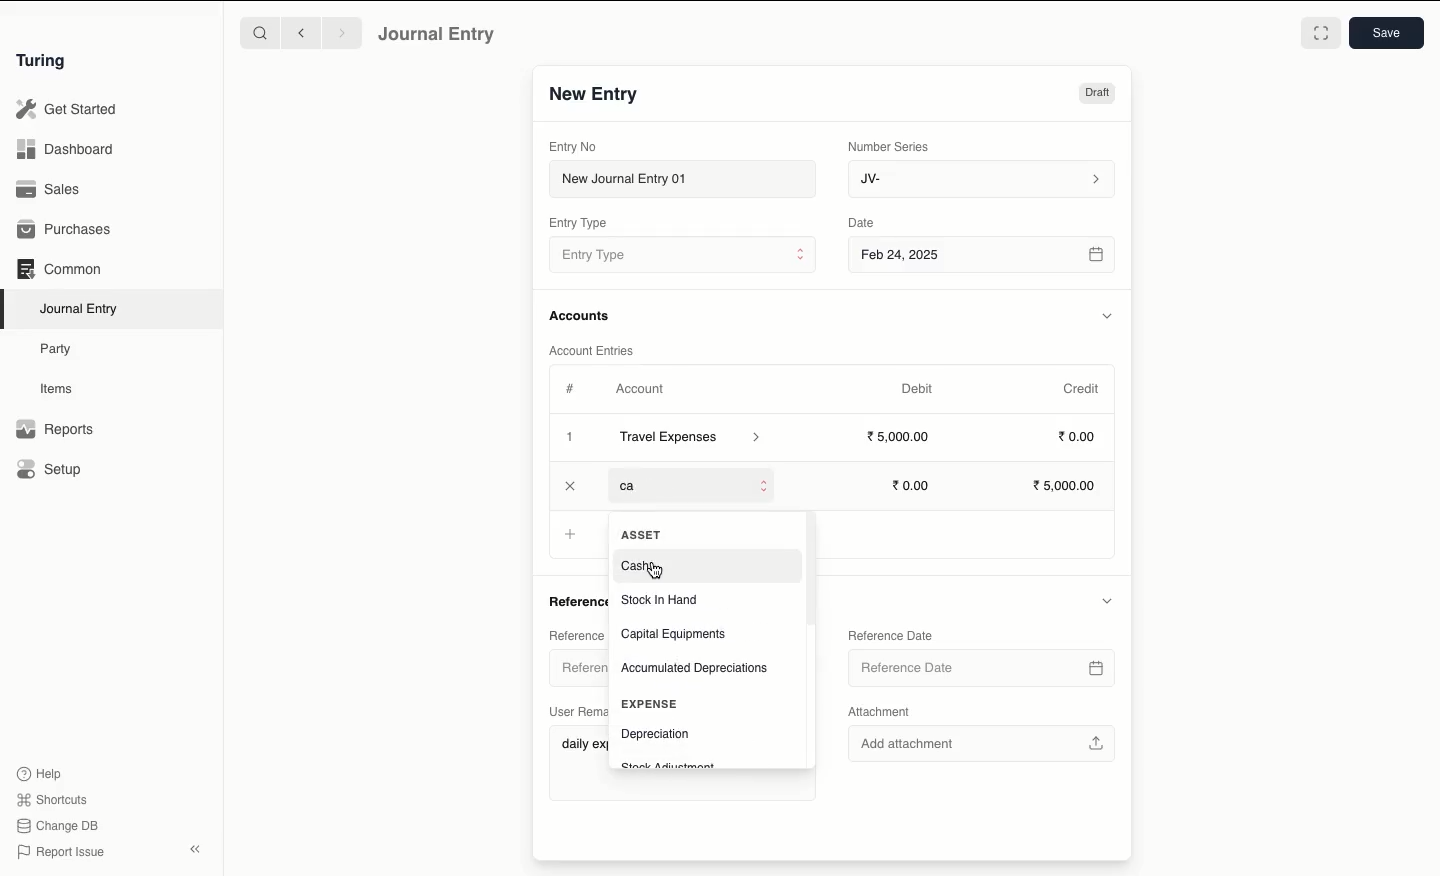 This screenshot has height=876, width=1440. Describe the element at coordinates (1321, 33) in the screenshot. I see `Toggle between form and full width` at that location.